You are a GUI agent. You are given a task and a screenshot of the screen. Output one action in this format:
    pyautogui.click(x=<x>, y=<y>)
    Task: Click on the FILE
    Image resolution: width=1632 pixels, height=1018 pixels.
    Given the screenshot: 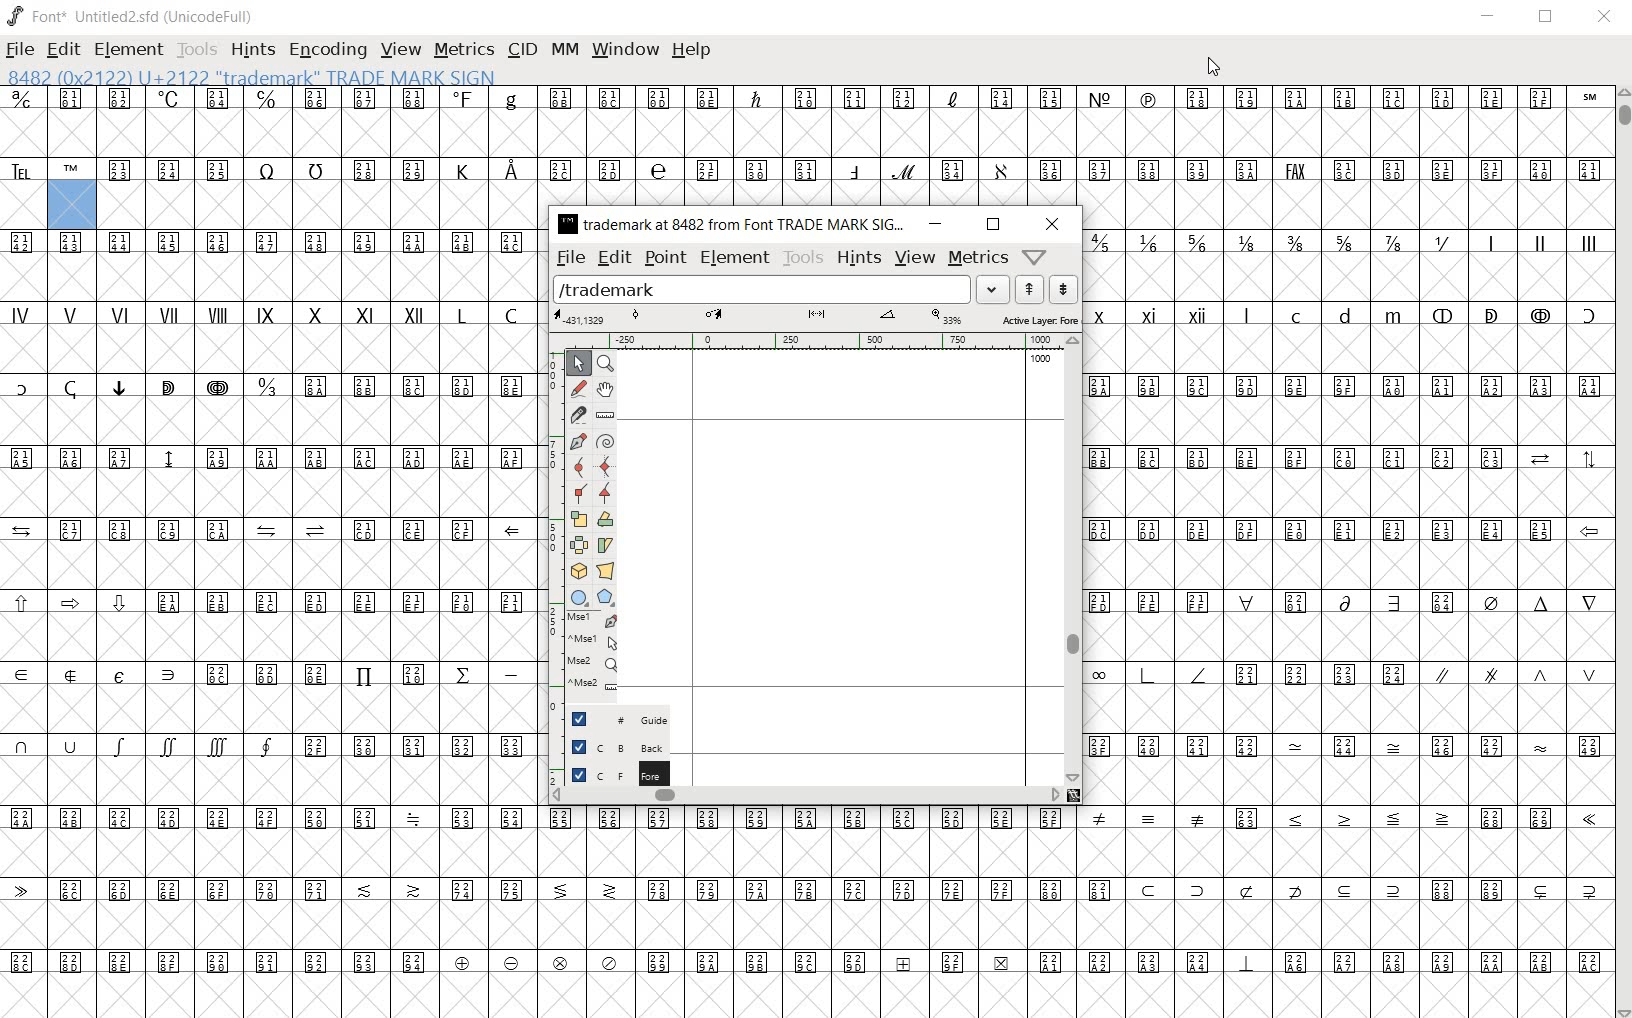 What is the action you would take?
    pyautogui.click(x=20, y=50)
    